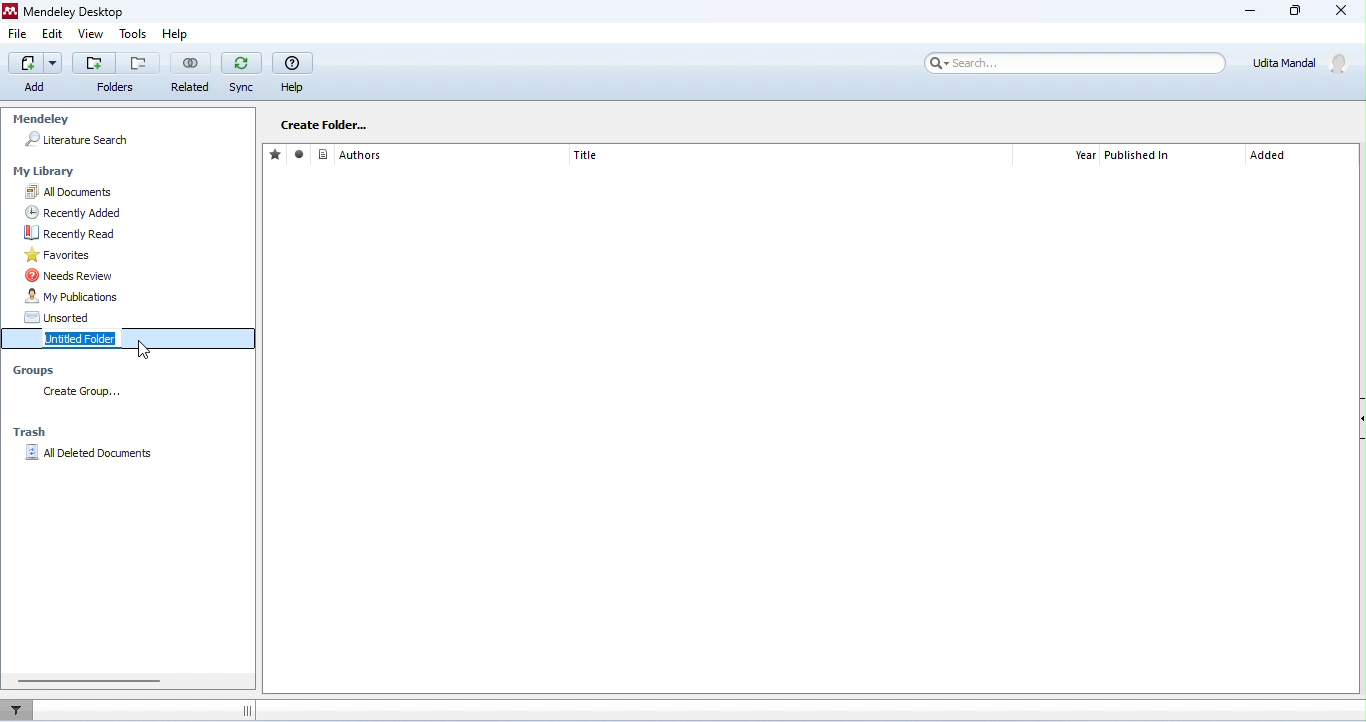 The width and height of the screenshot is (1366, 722). Describe the element at coordinates (1304, 63) in the screenshot. I see `account details` at that location.